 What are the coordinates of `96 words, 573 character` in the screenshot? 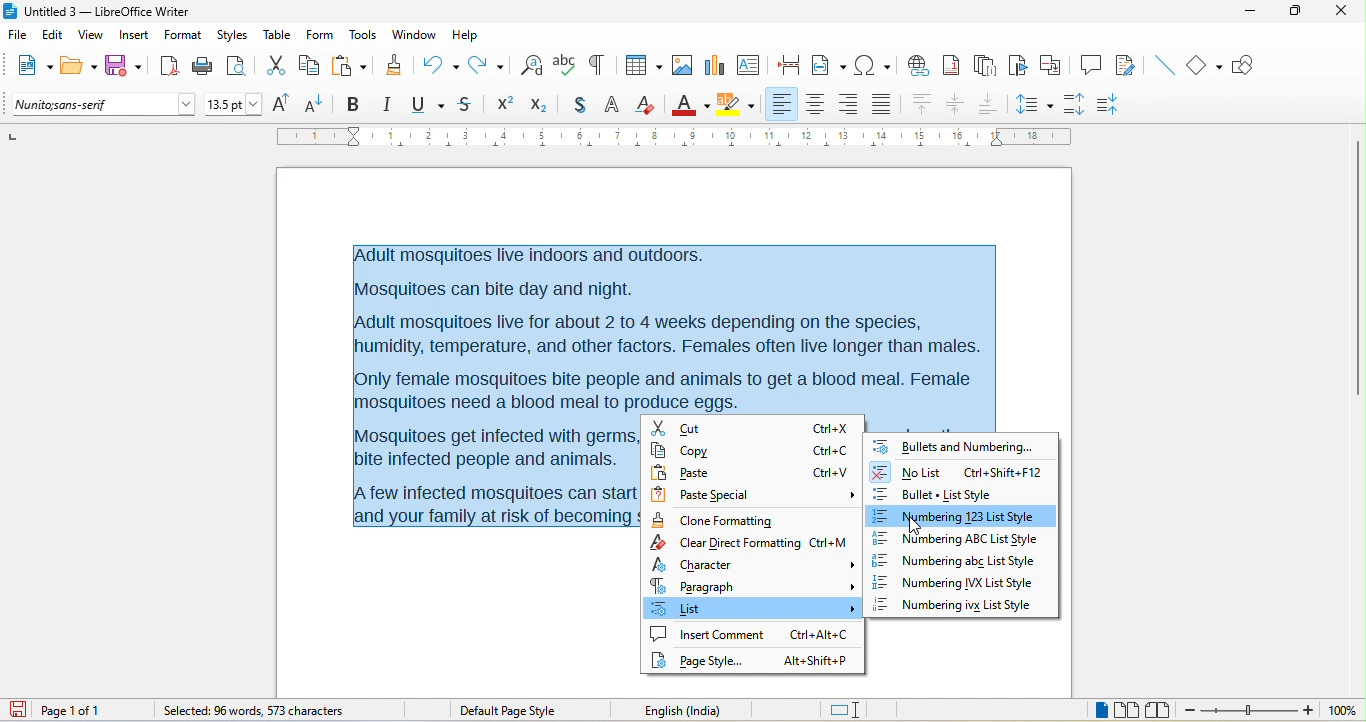 It's located at (252, 712).